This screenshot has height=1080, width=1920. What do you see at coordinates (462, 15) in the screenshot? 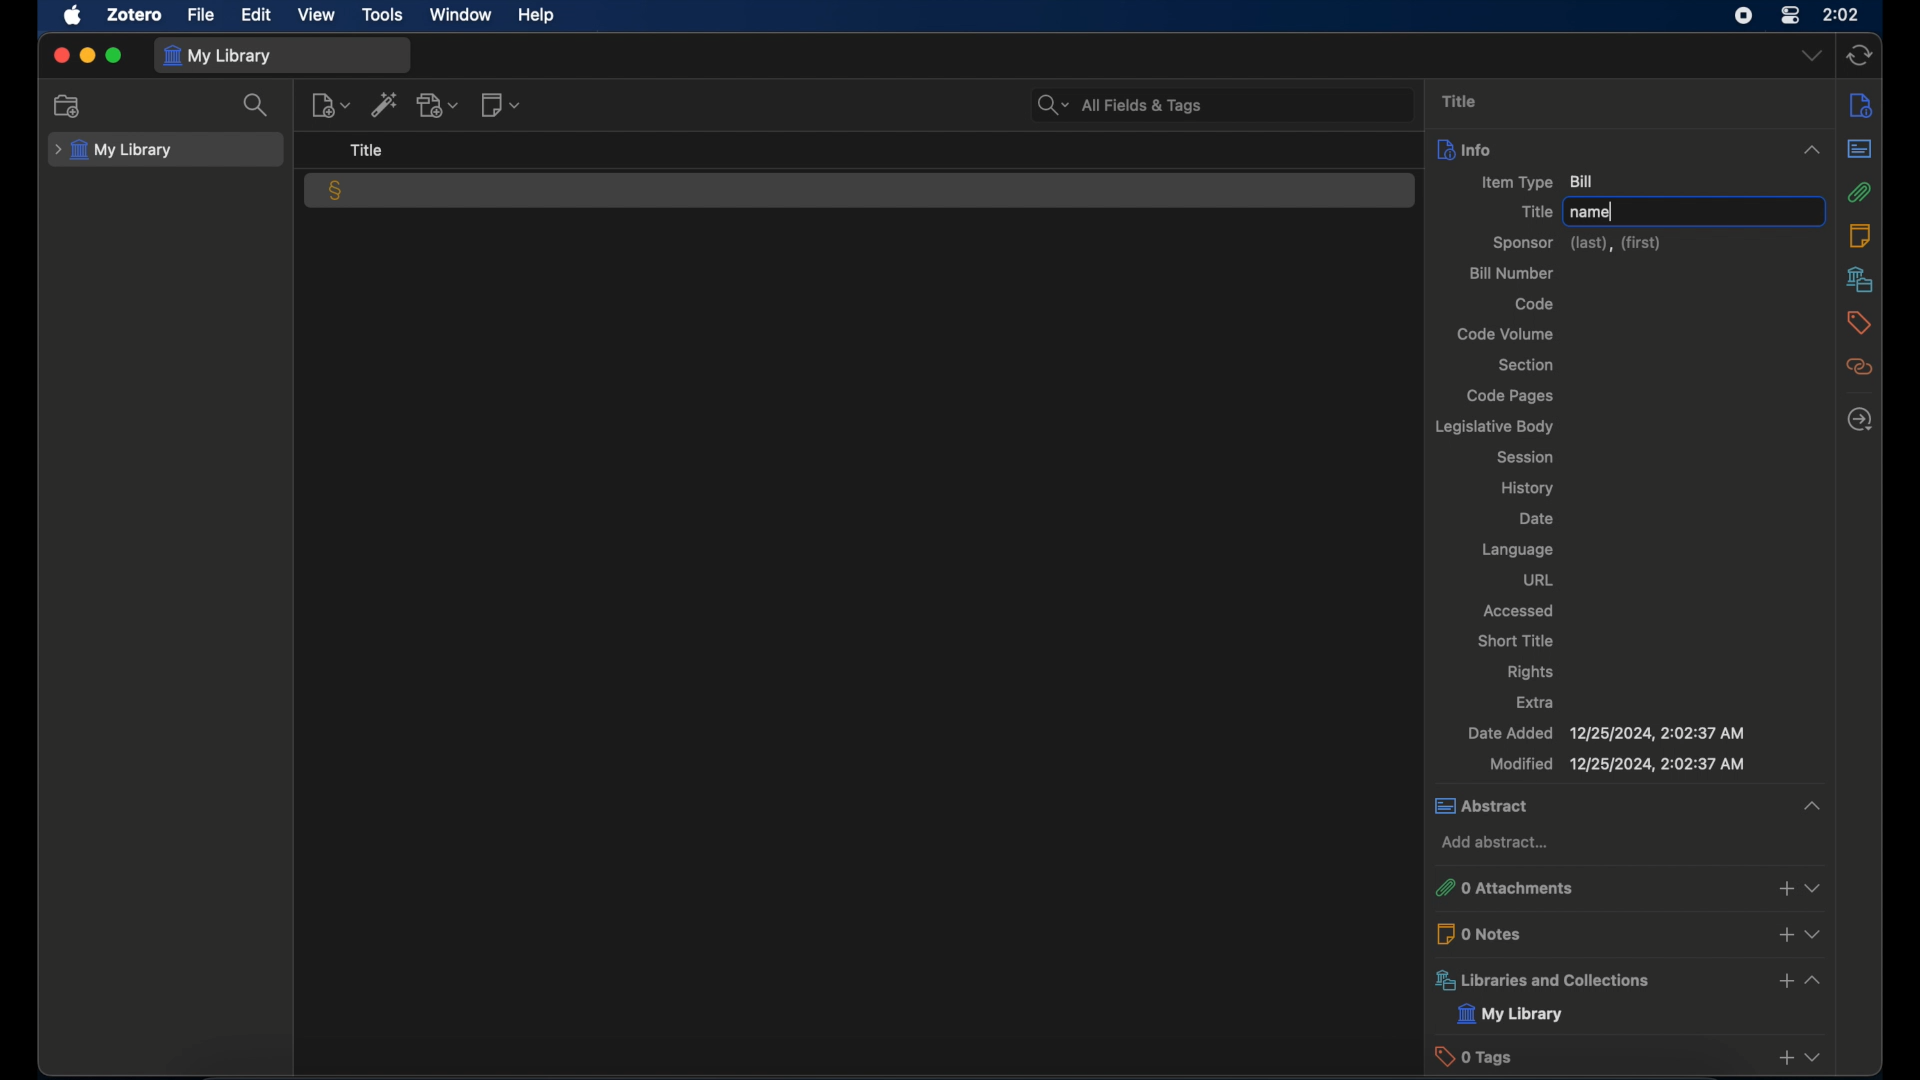
I see `window` at bounding box center [462, 15].